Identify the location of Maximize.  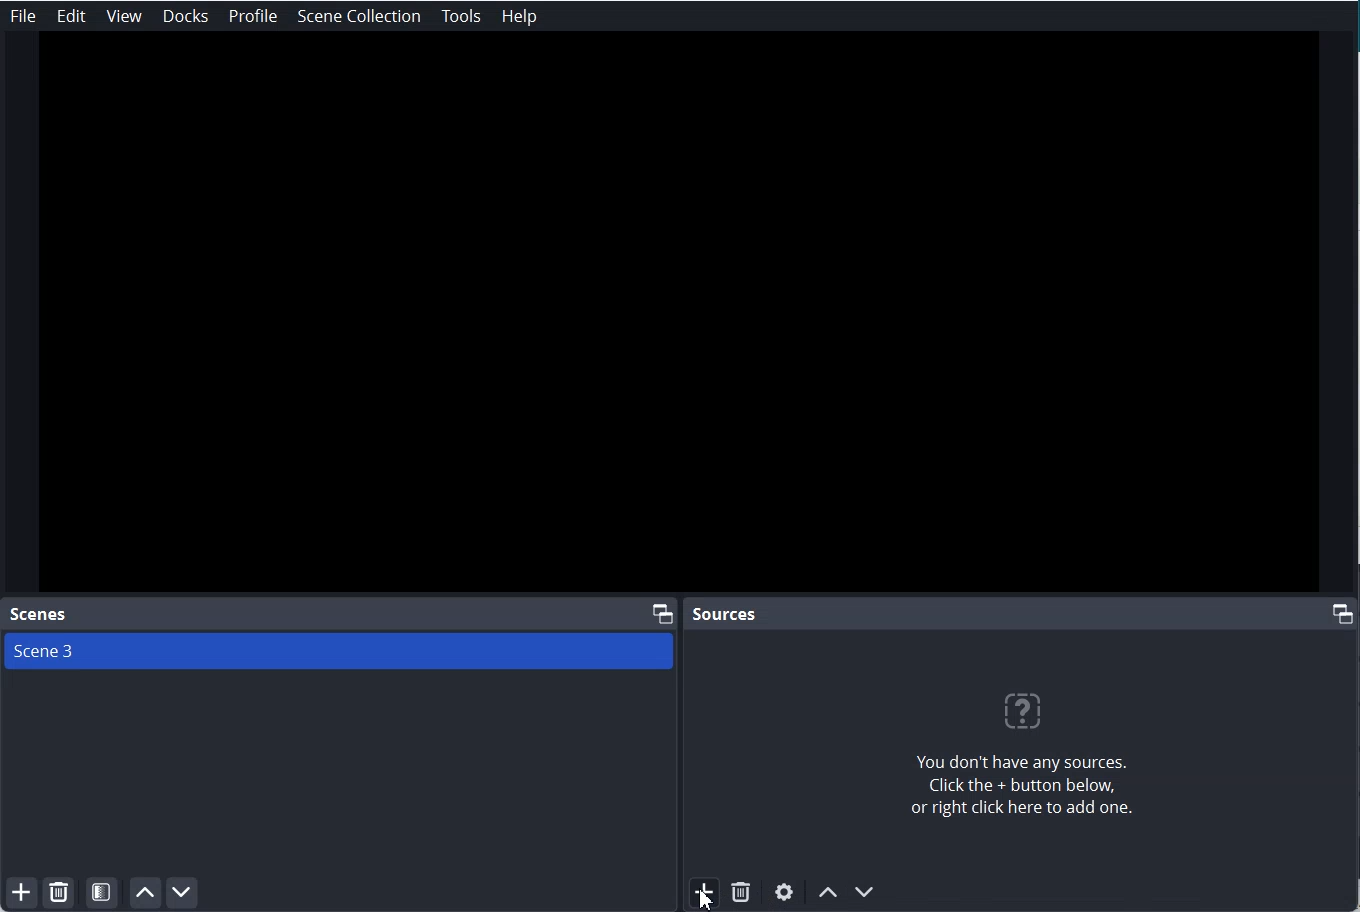
(663, 612).